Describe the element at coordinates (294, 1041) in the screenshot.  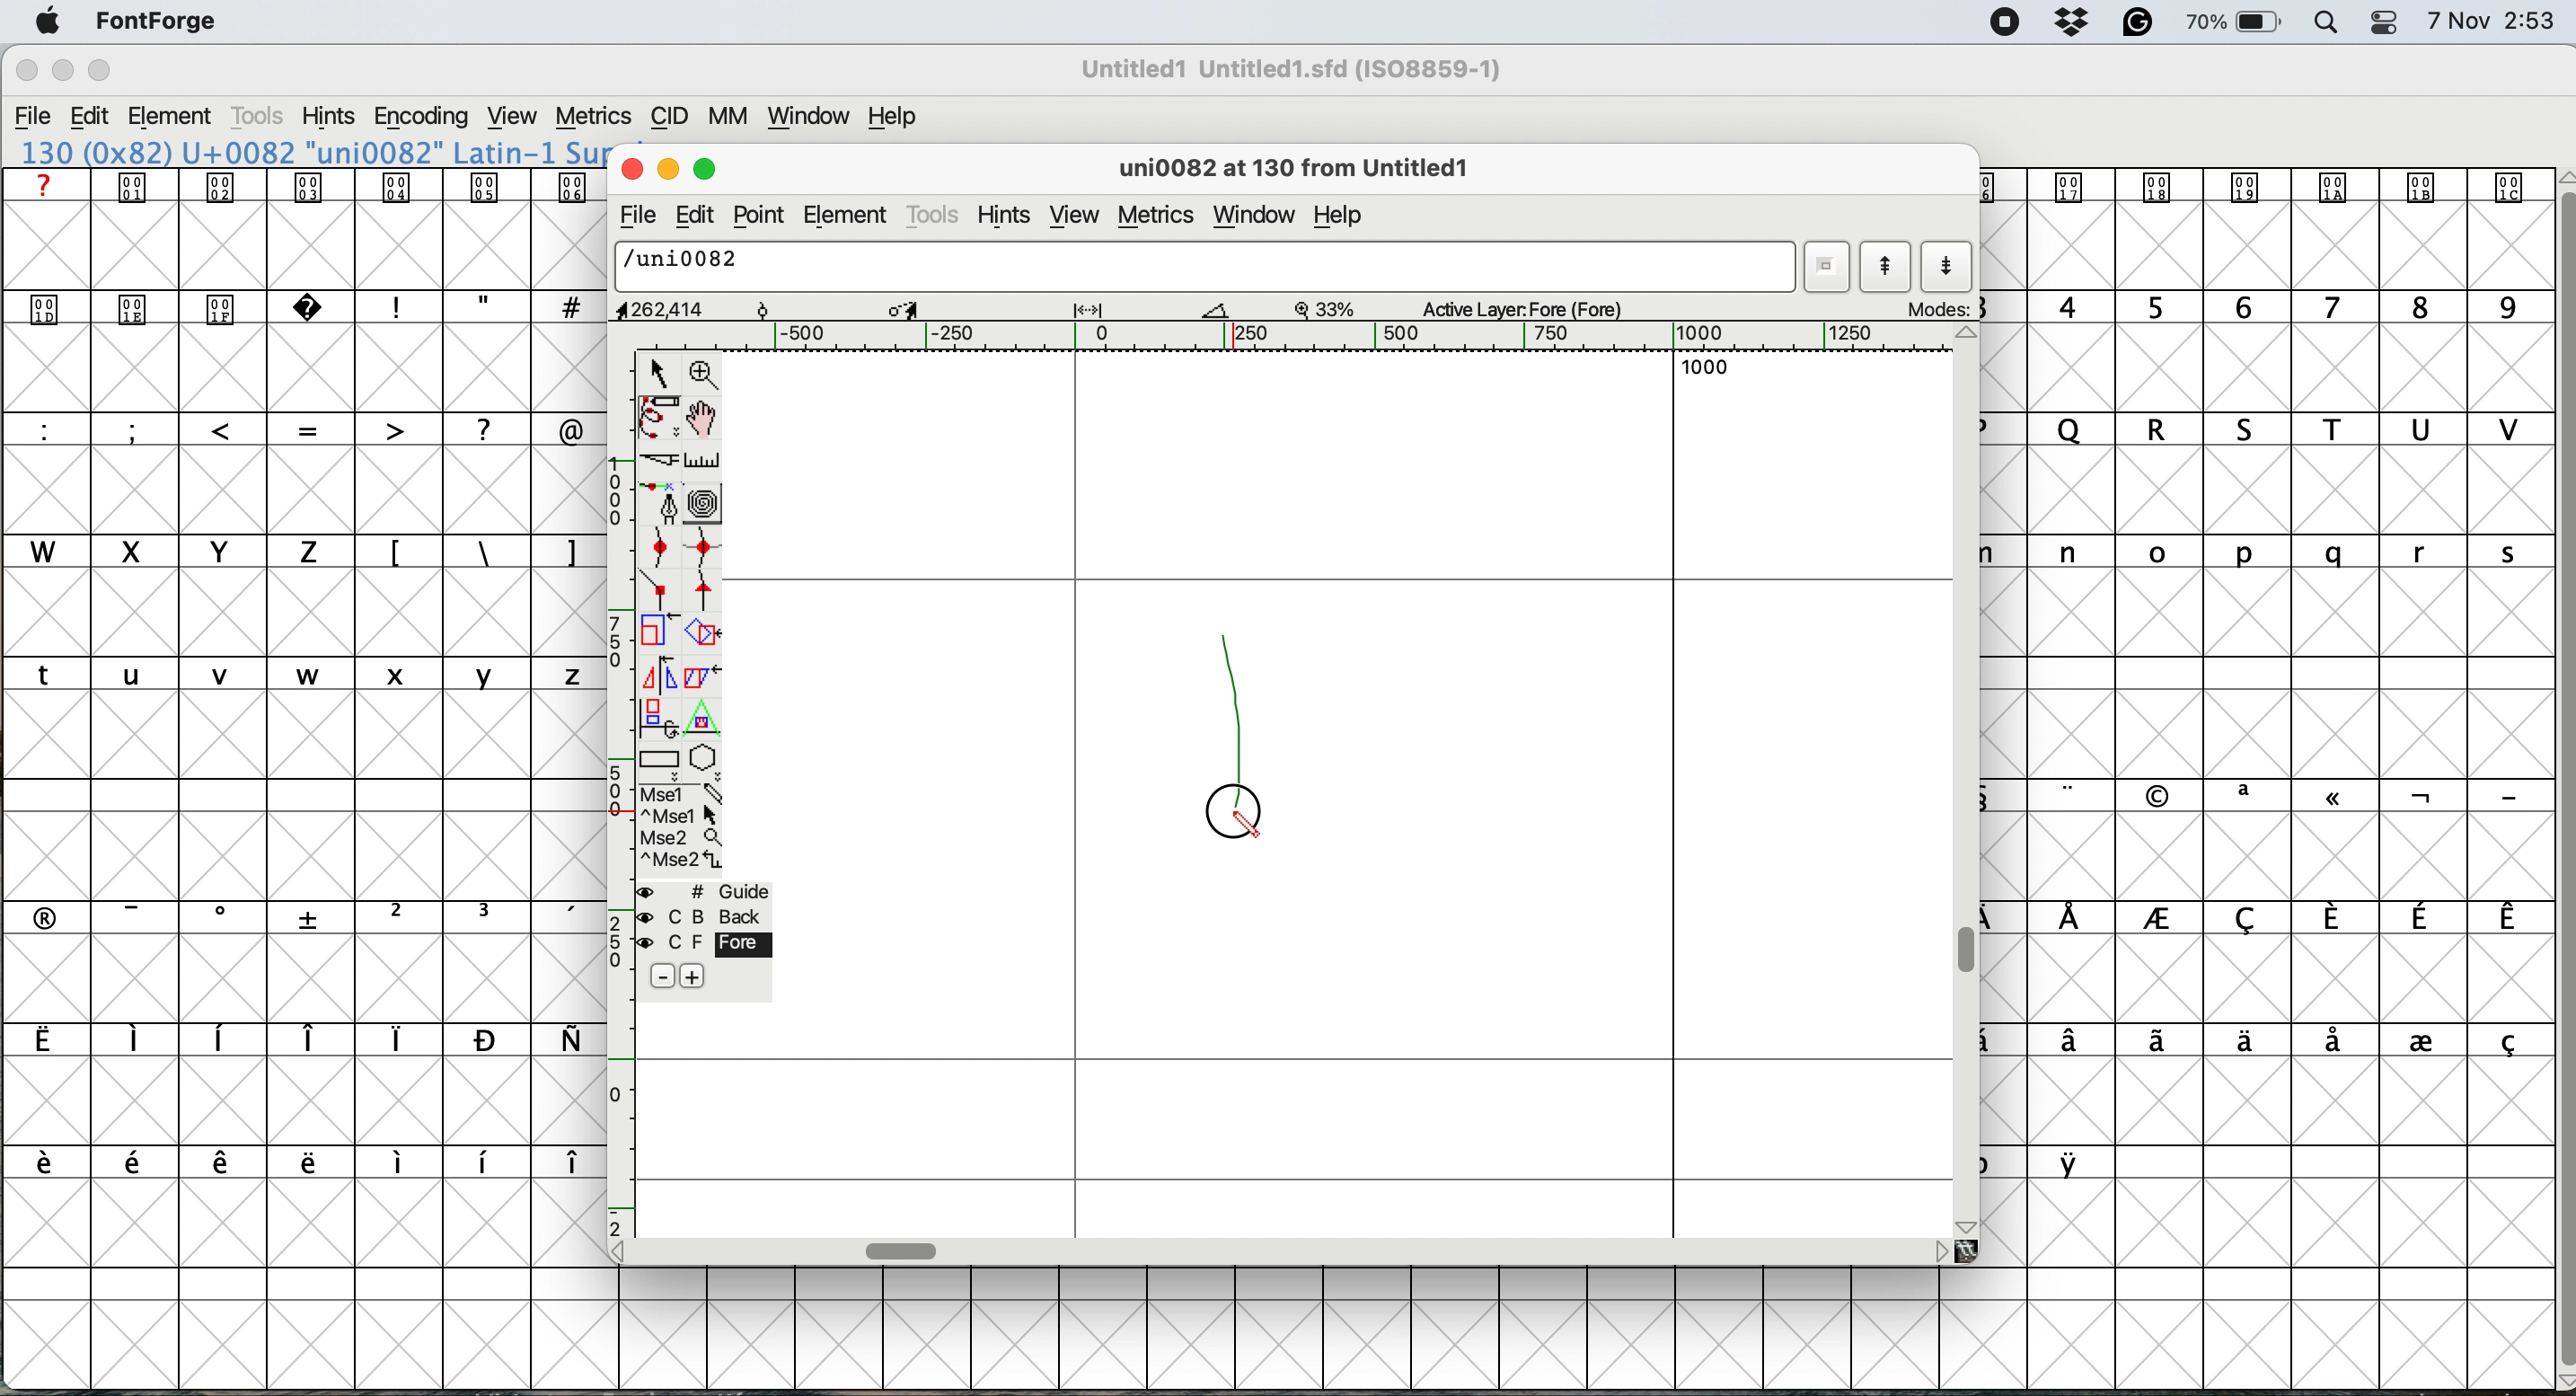
I see `special characters` at that location.